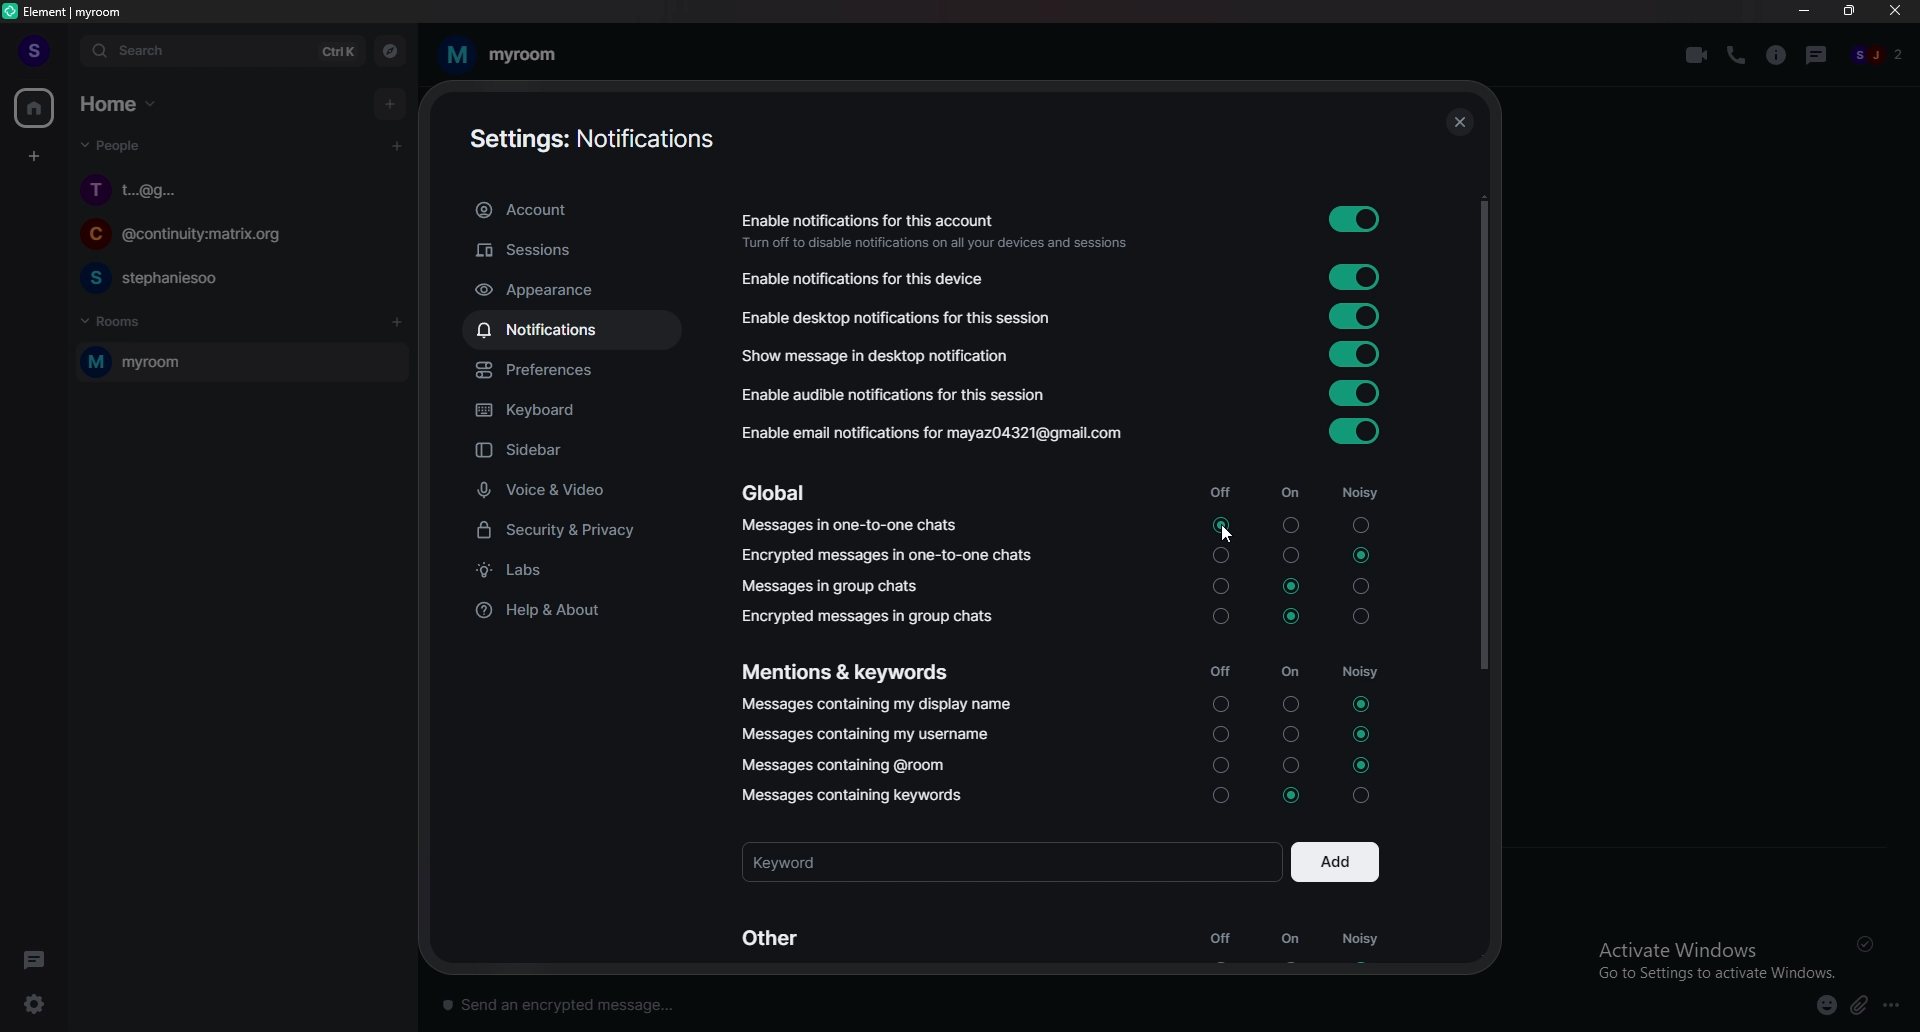 The width and height of the screenshot is (1920, 1032). What do you see at coordinates (1849, 12) in the screenshot?
I see `resize` at bounding box center [1849, 12].